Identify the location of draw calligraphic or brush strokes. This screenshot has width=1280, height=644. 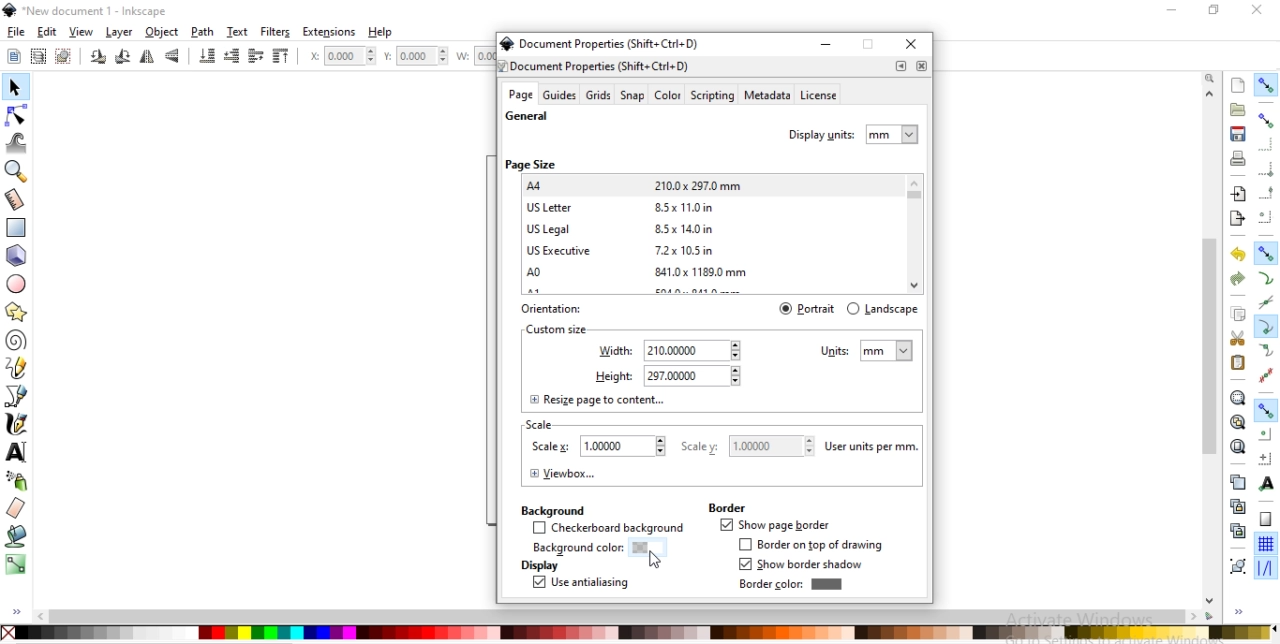
(19, 424).